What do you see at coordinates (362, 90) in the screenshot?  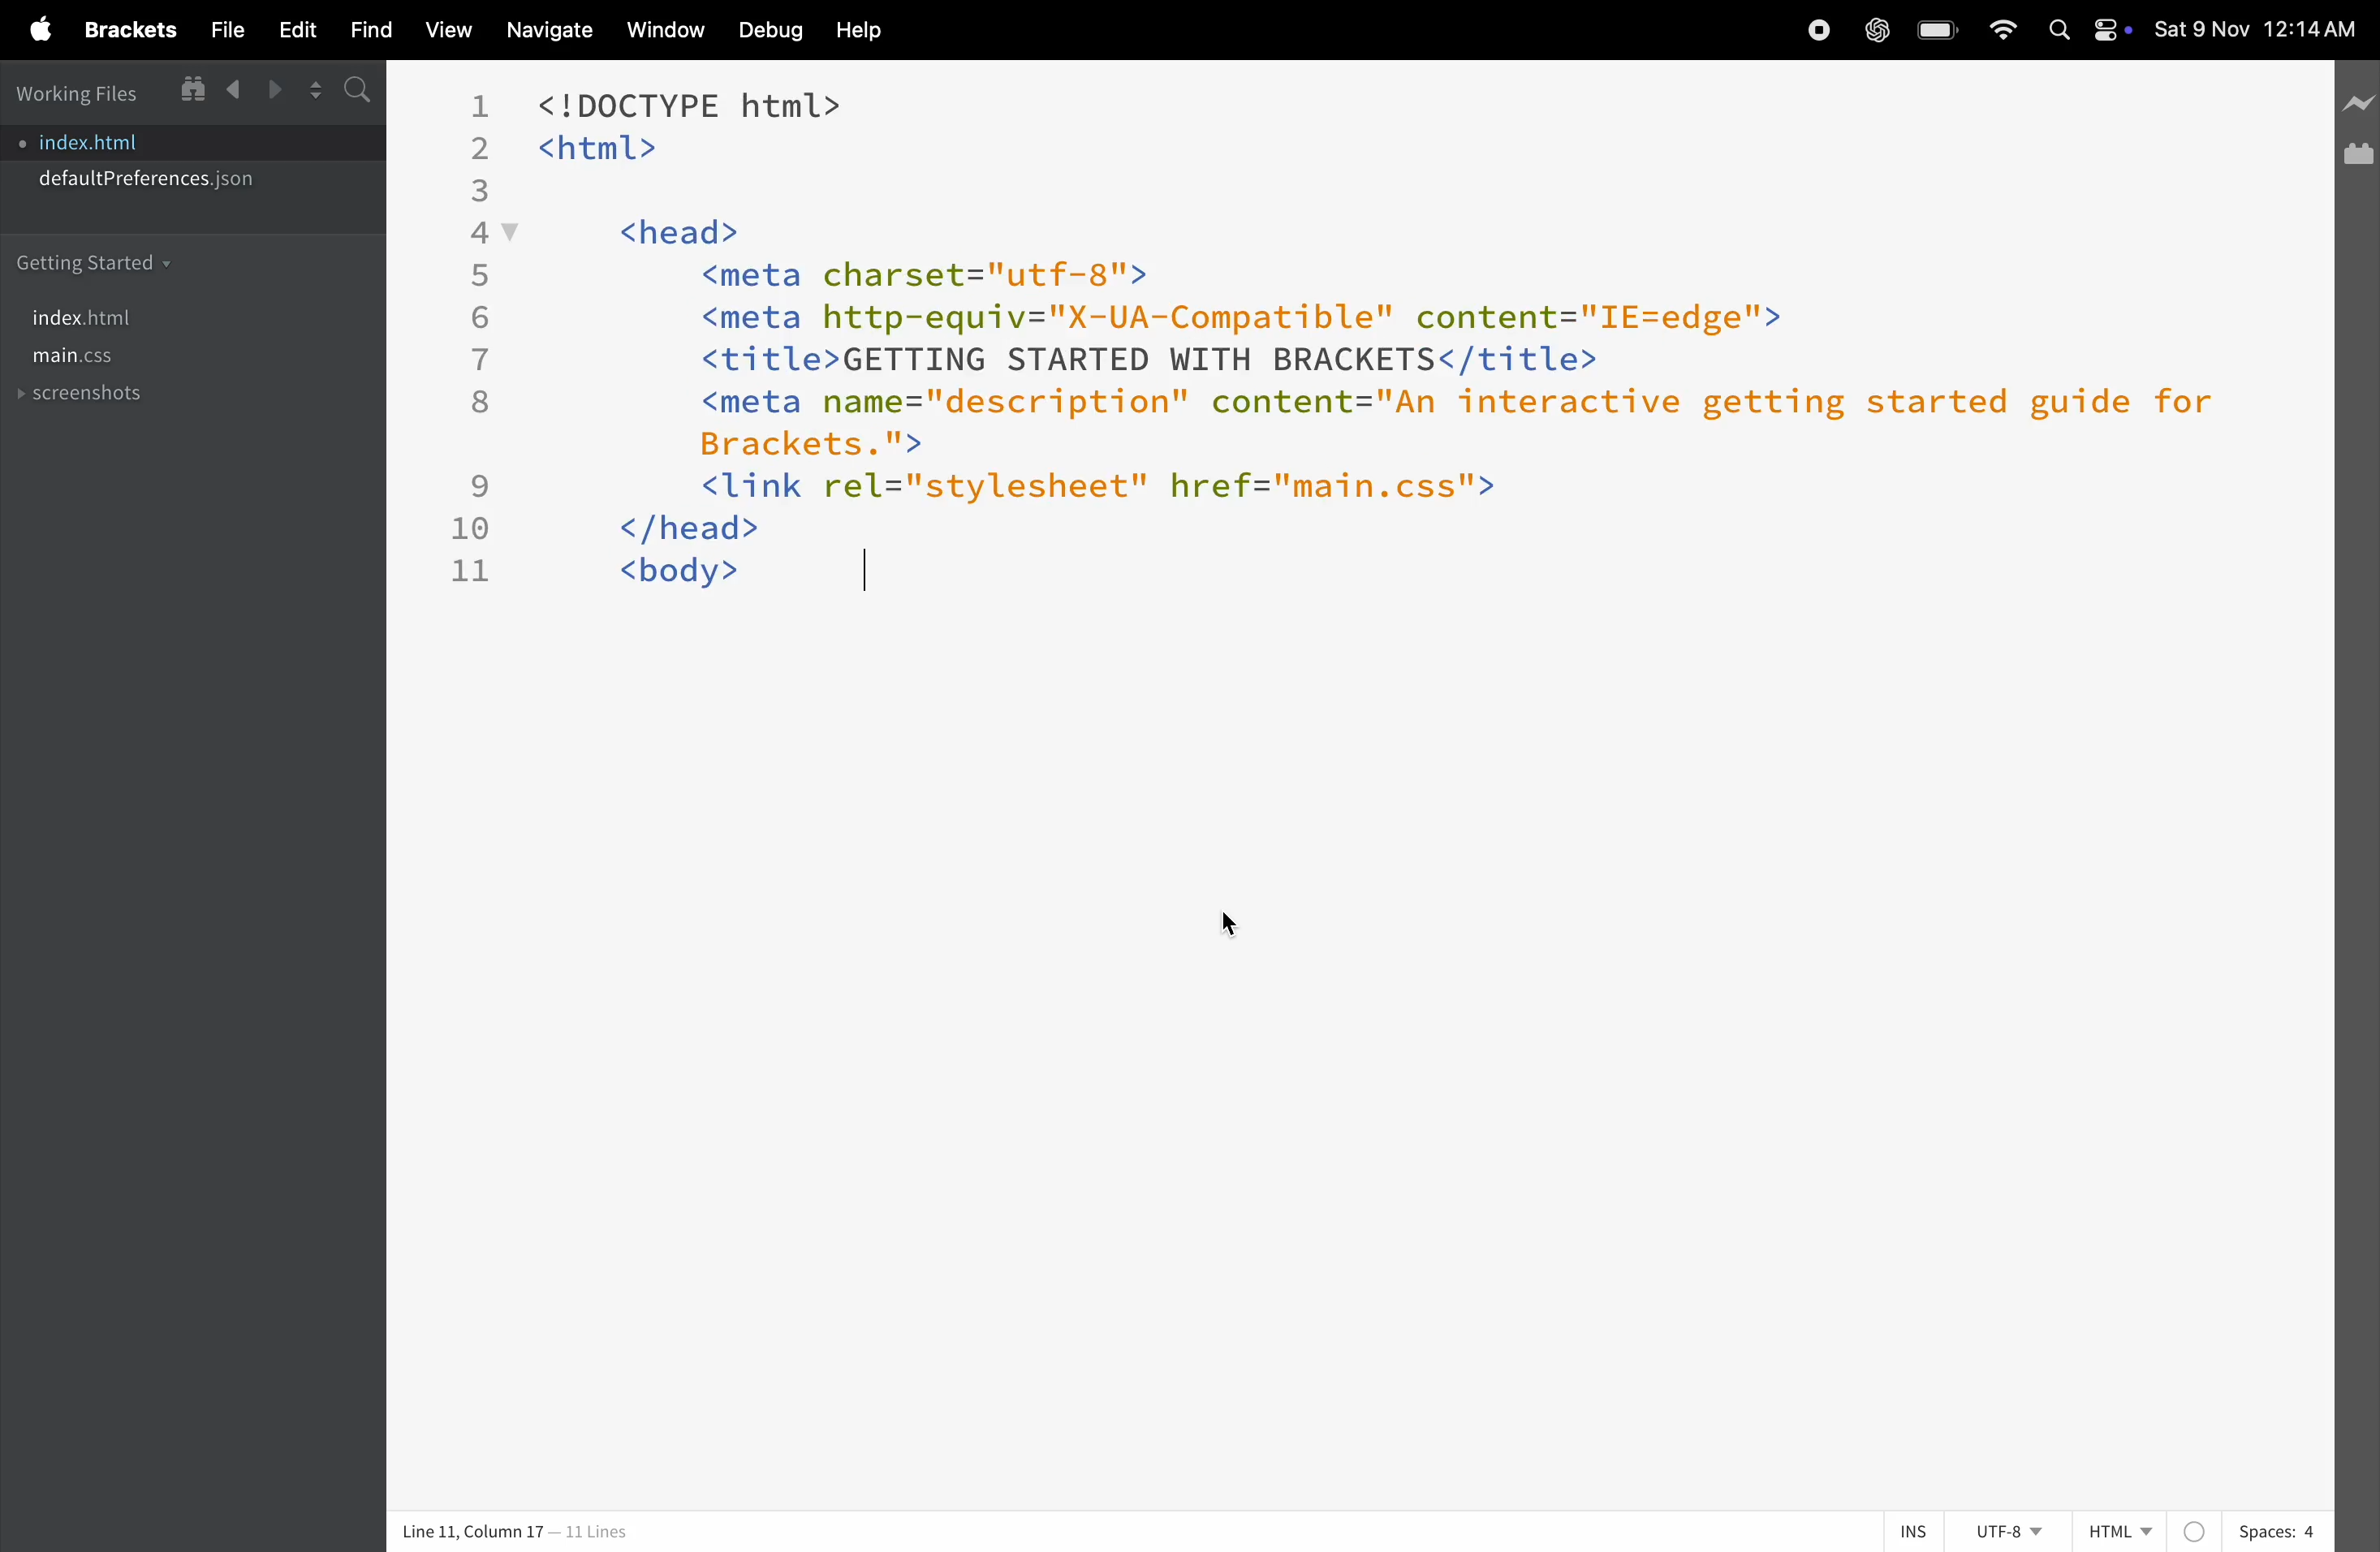 I see `search` at bounding box center [362, 90].